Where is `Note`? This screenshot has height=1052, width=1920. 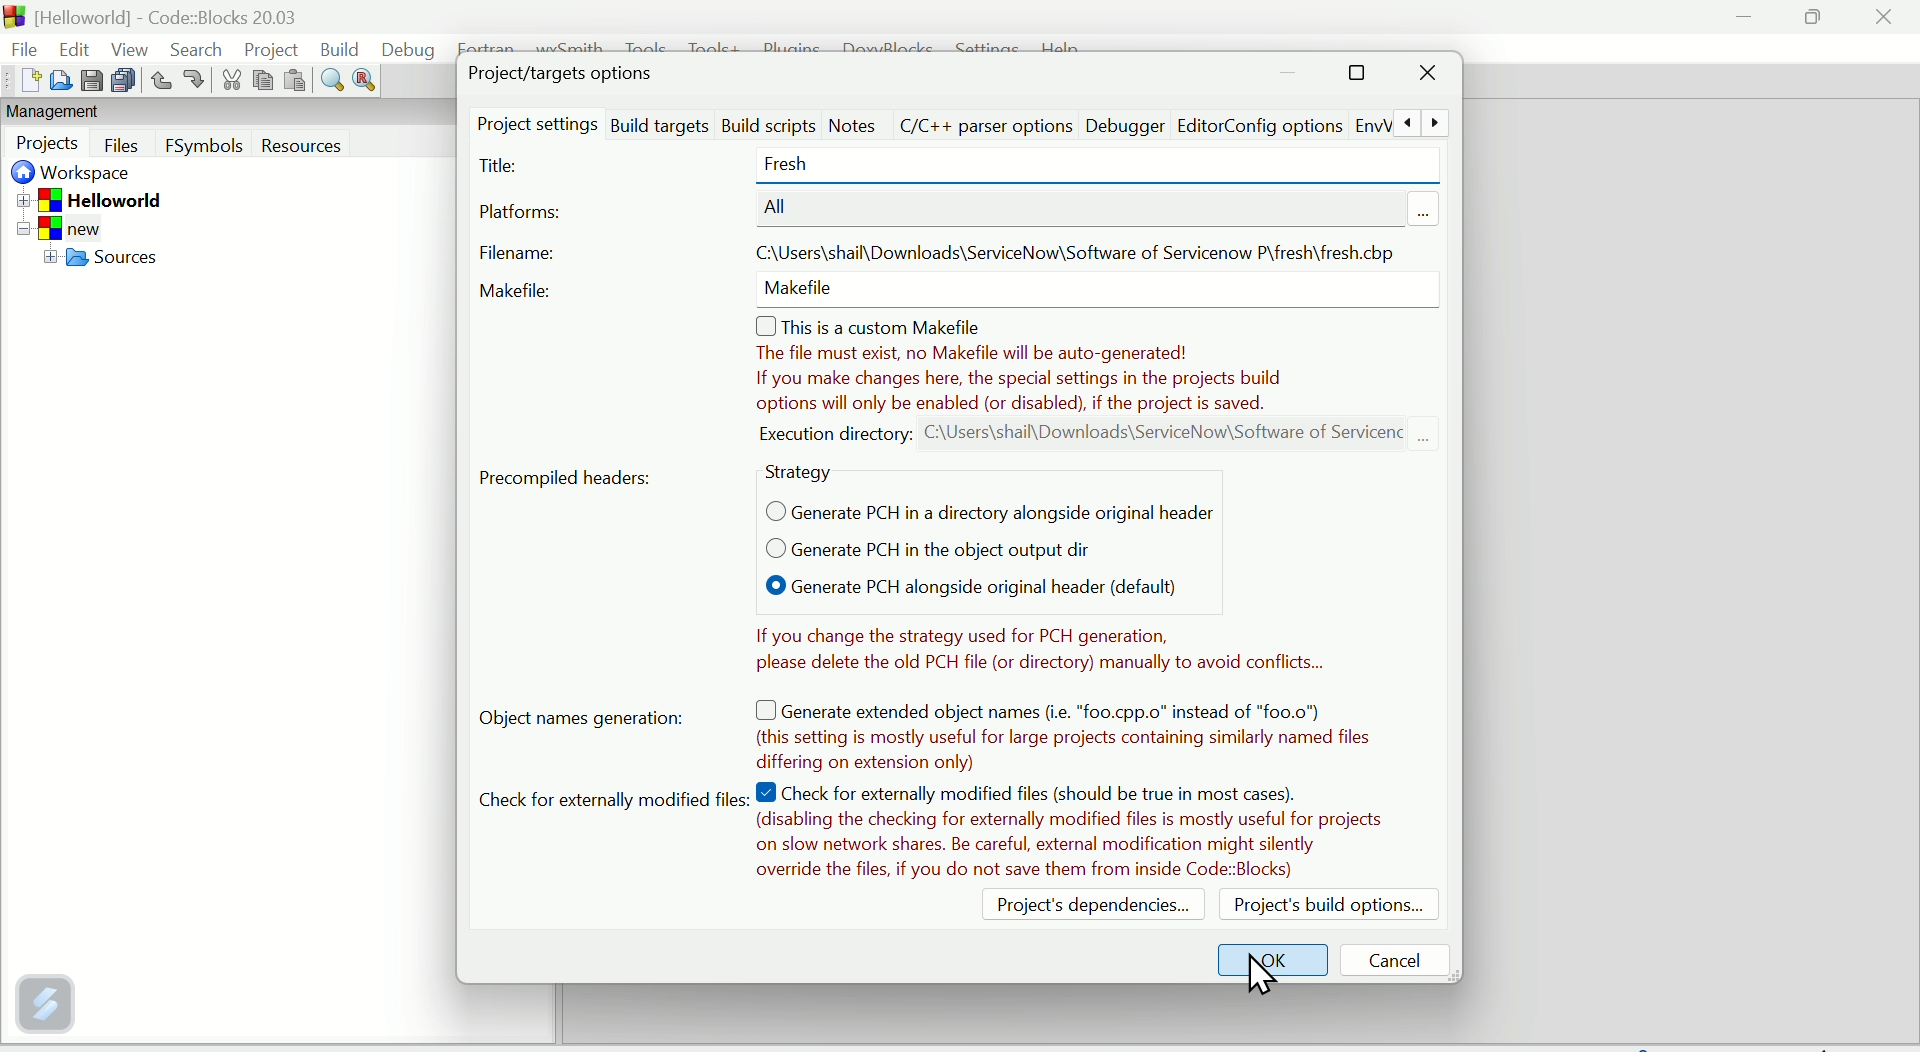 Note is located at coordinates (1071, 833).